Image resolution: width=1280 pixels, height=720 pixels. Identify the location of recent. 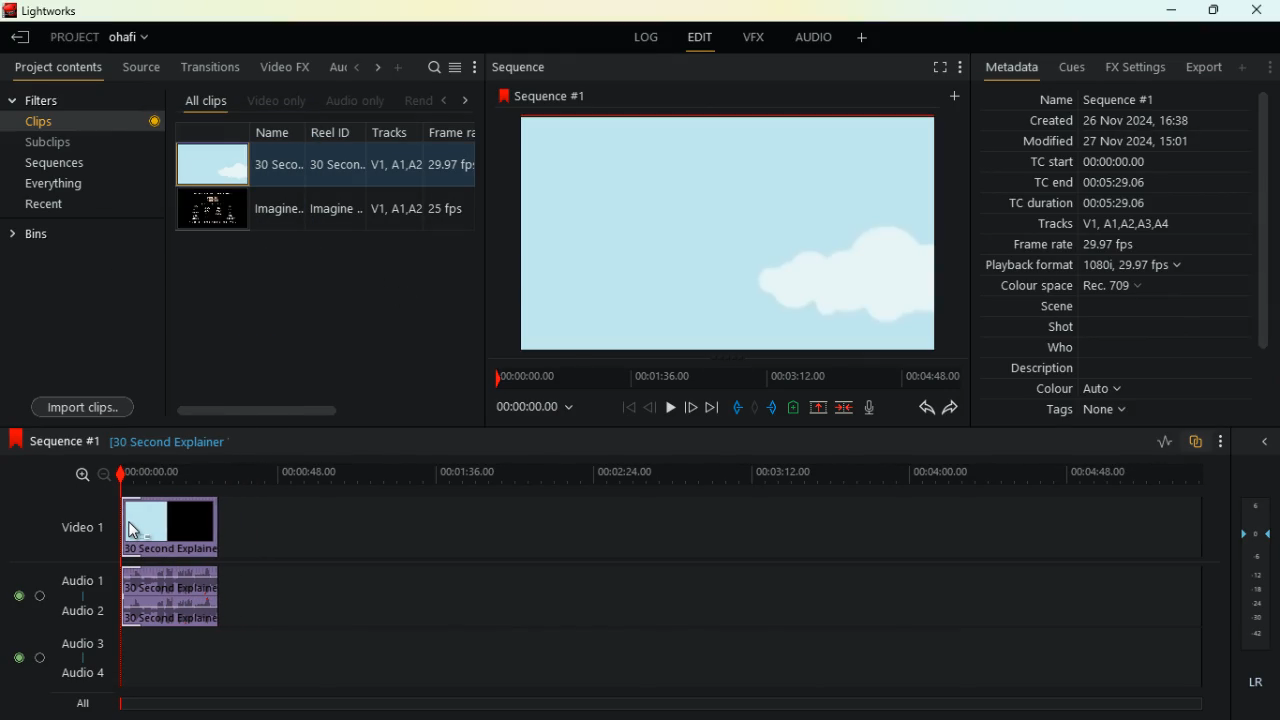
(56, 205).